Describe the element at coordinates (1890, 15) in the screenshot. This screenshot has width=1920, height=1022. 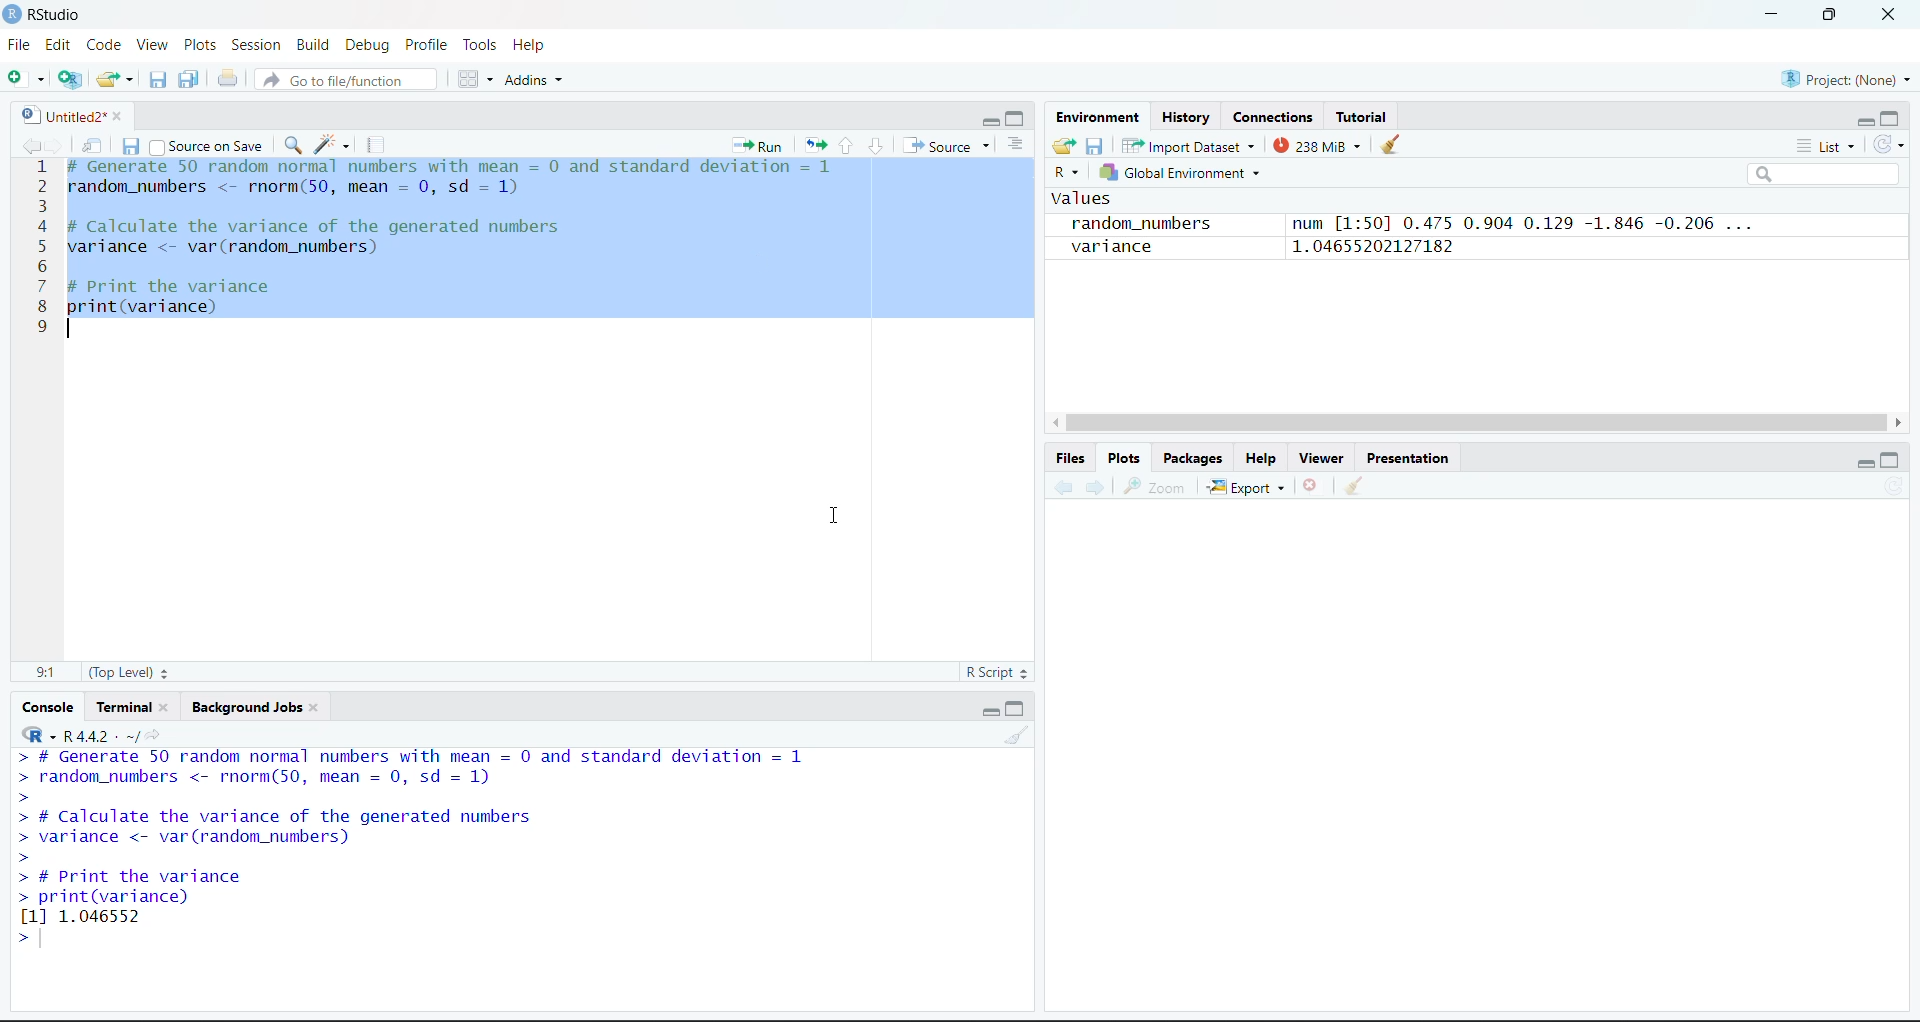
I see `close` at that location.